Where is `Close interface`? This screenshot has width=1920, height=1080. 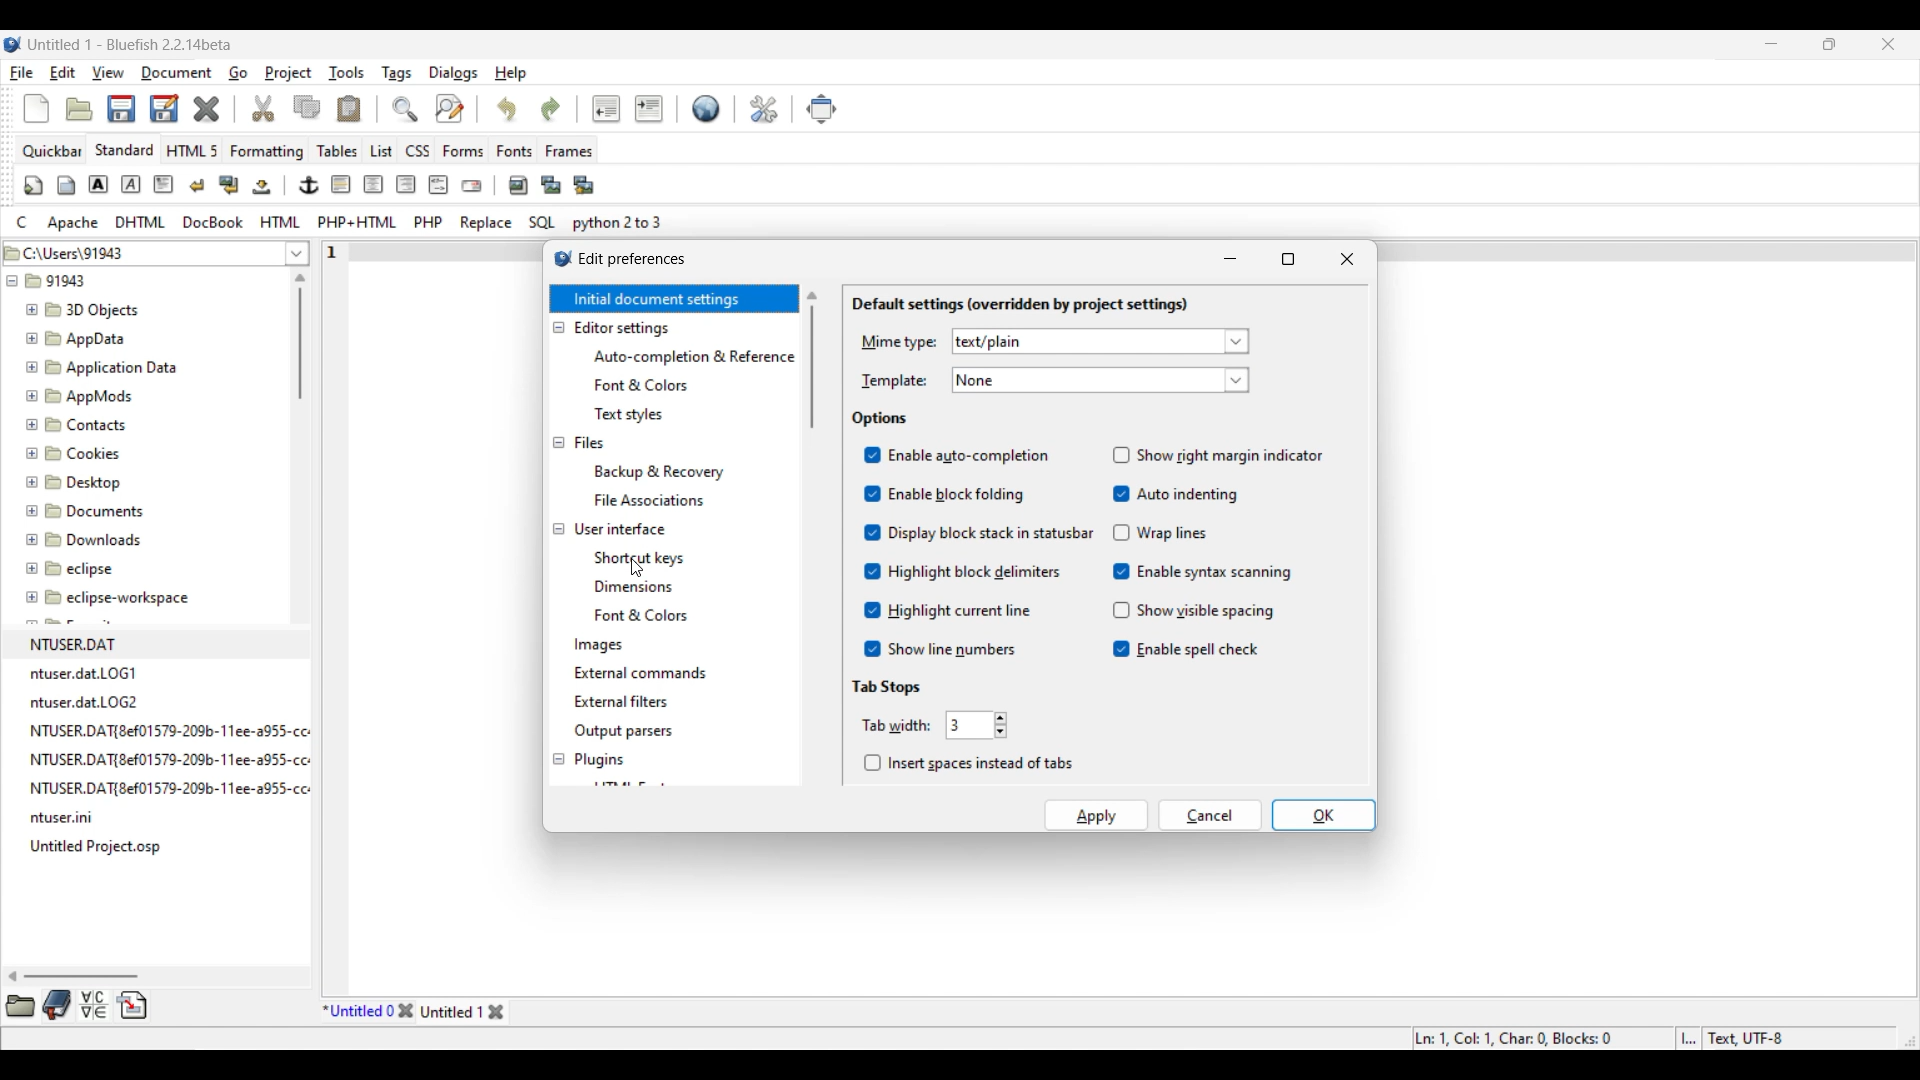 Close interface is located at coordinates (1889, 44).